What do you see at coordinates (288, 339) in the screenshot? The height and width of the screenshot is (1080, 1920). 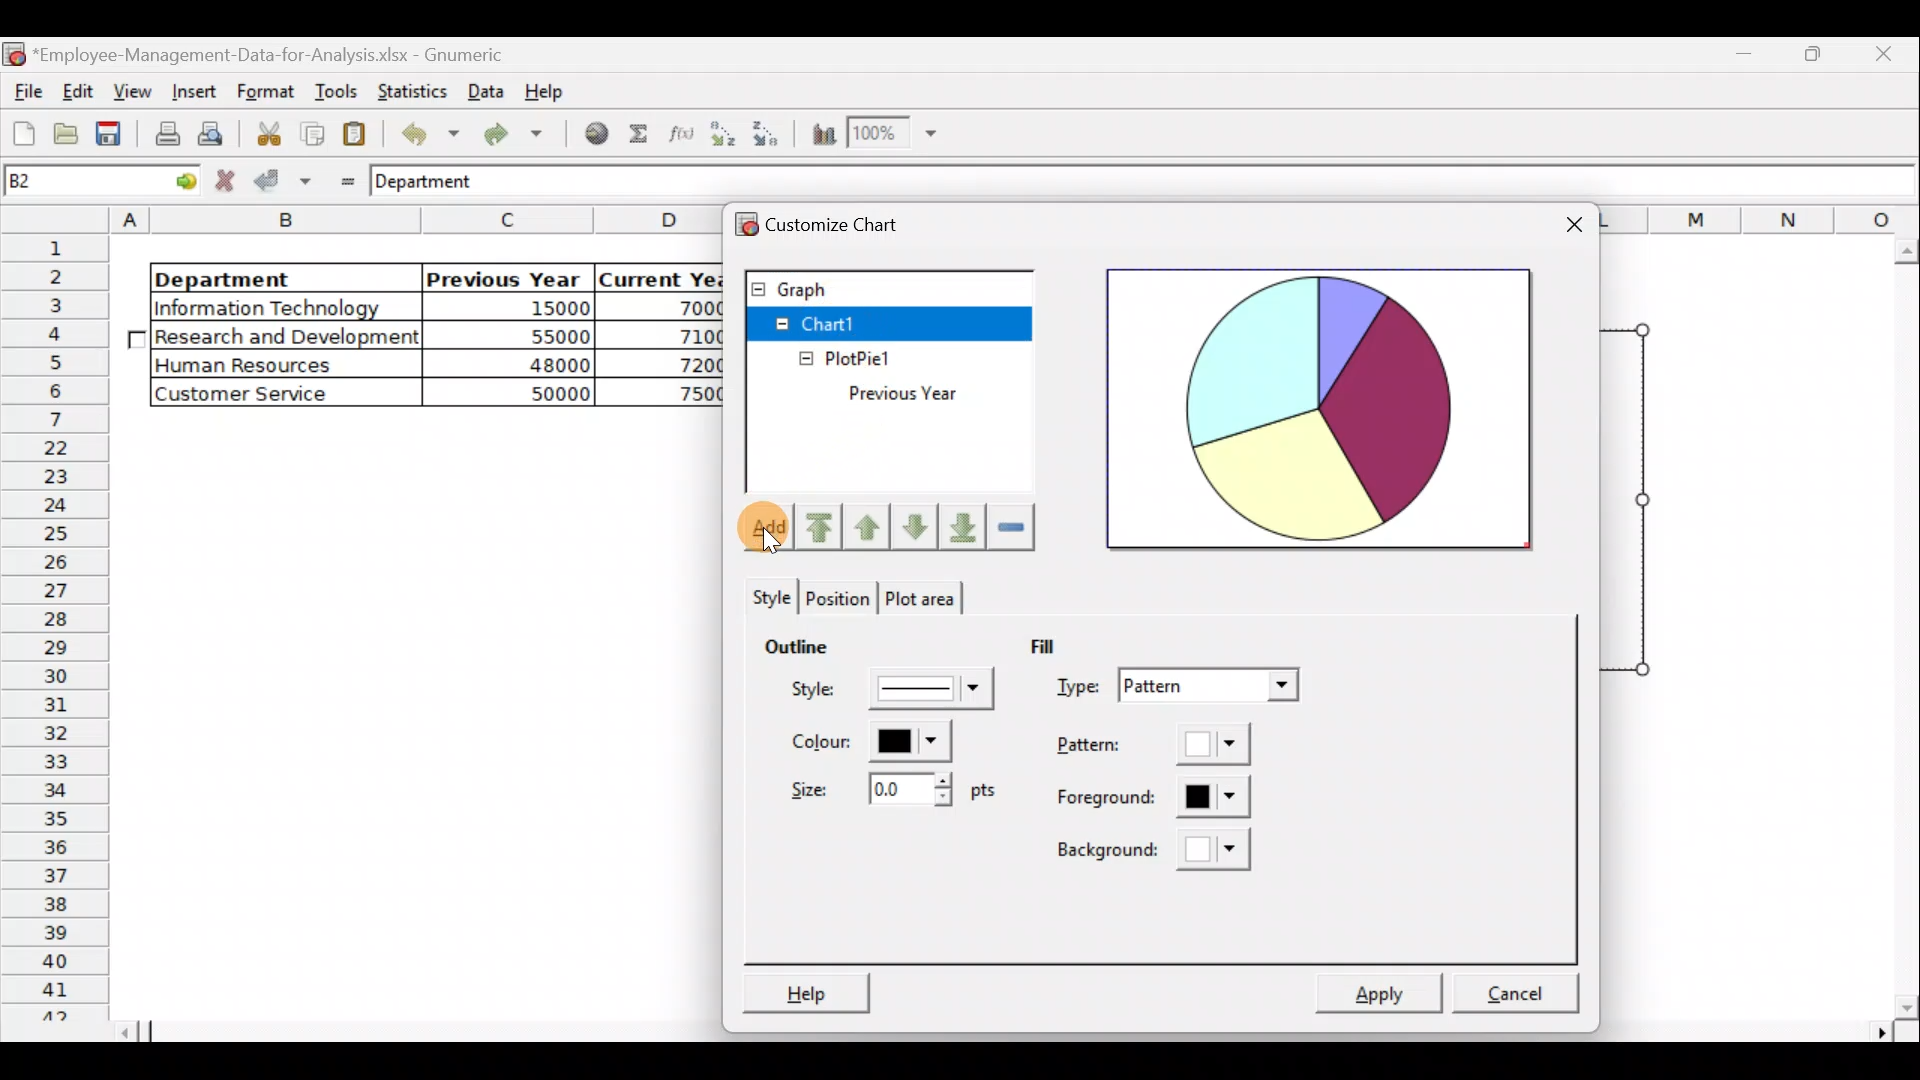 I see `Research and Development` at bounding box center [288, 339].